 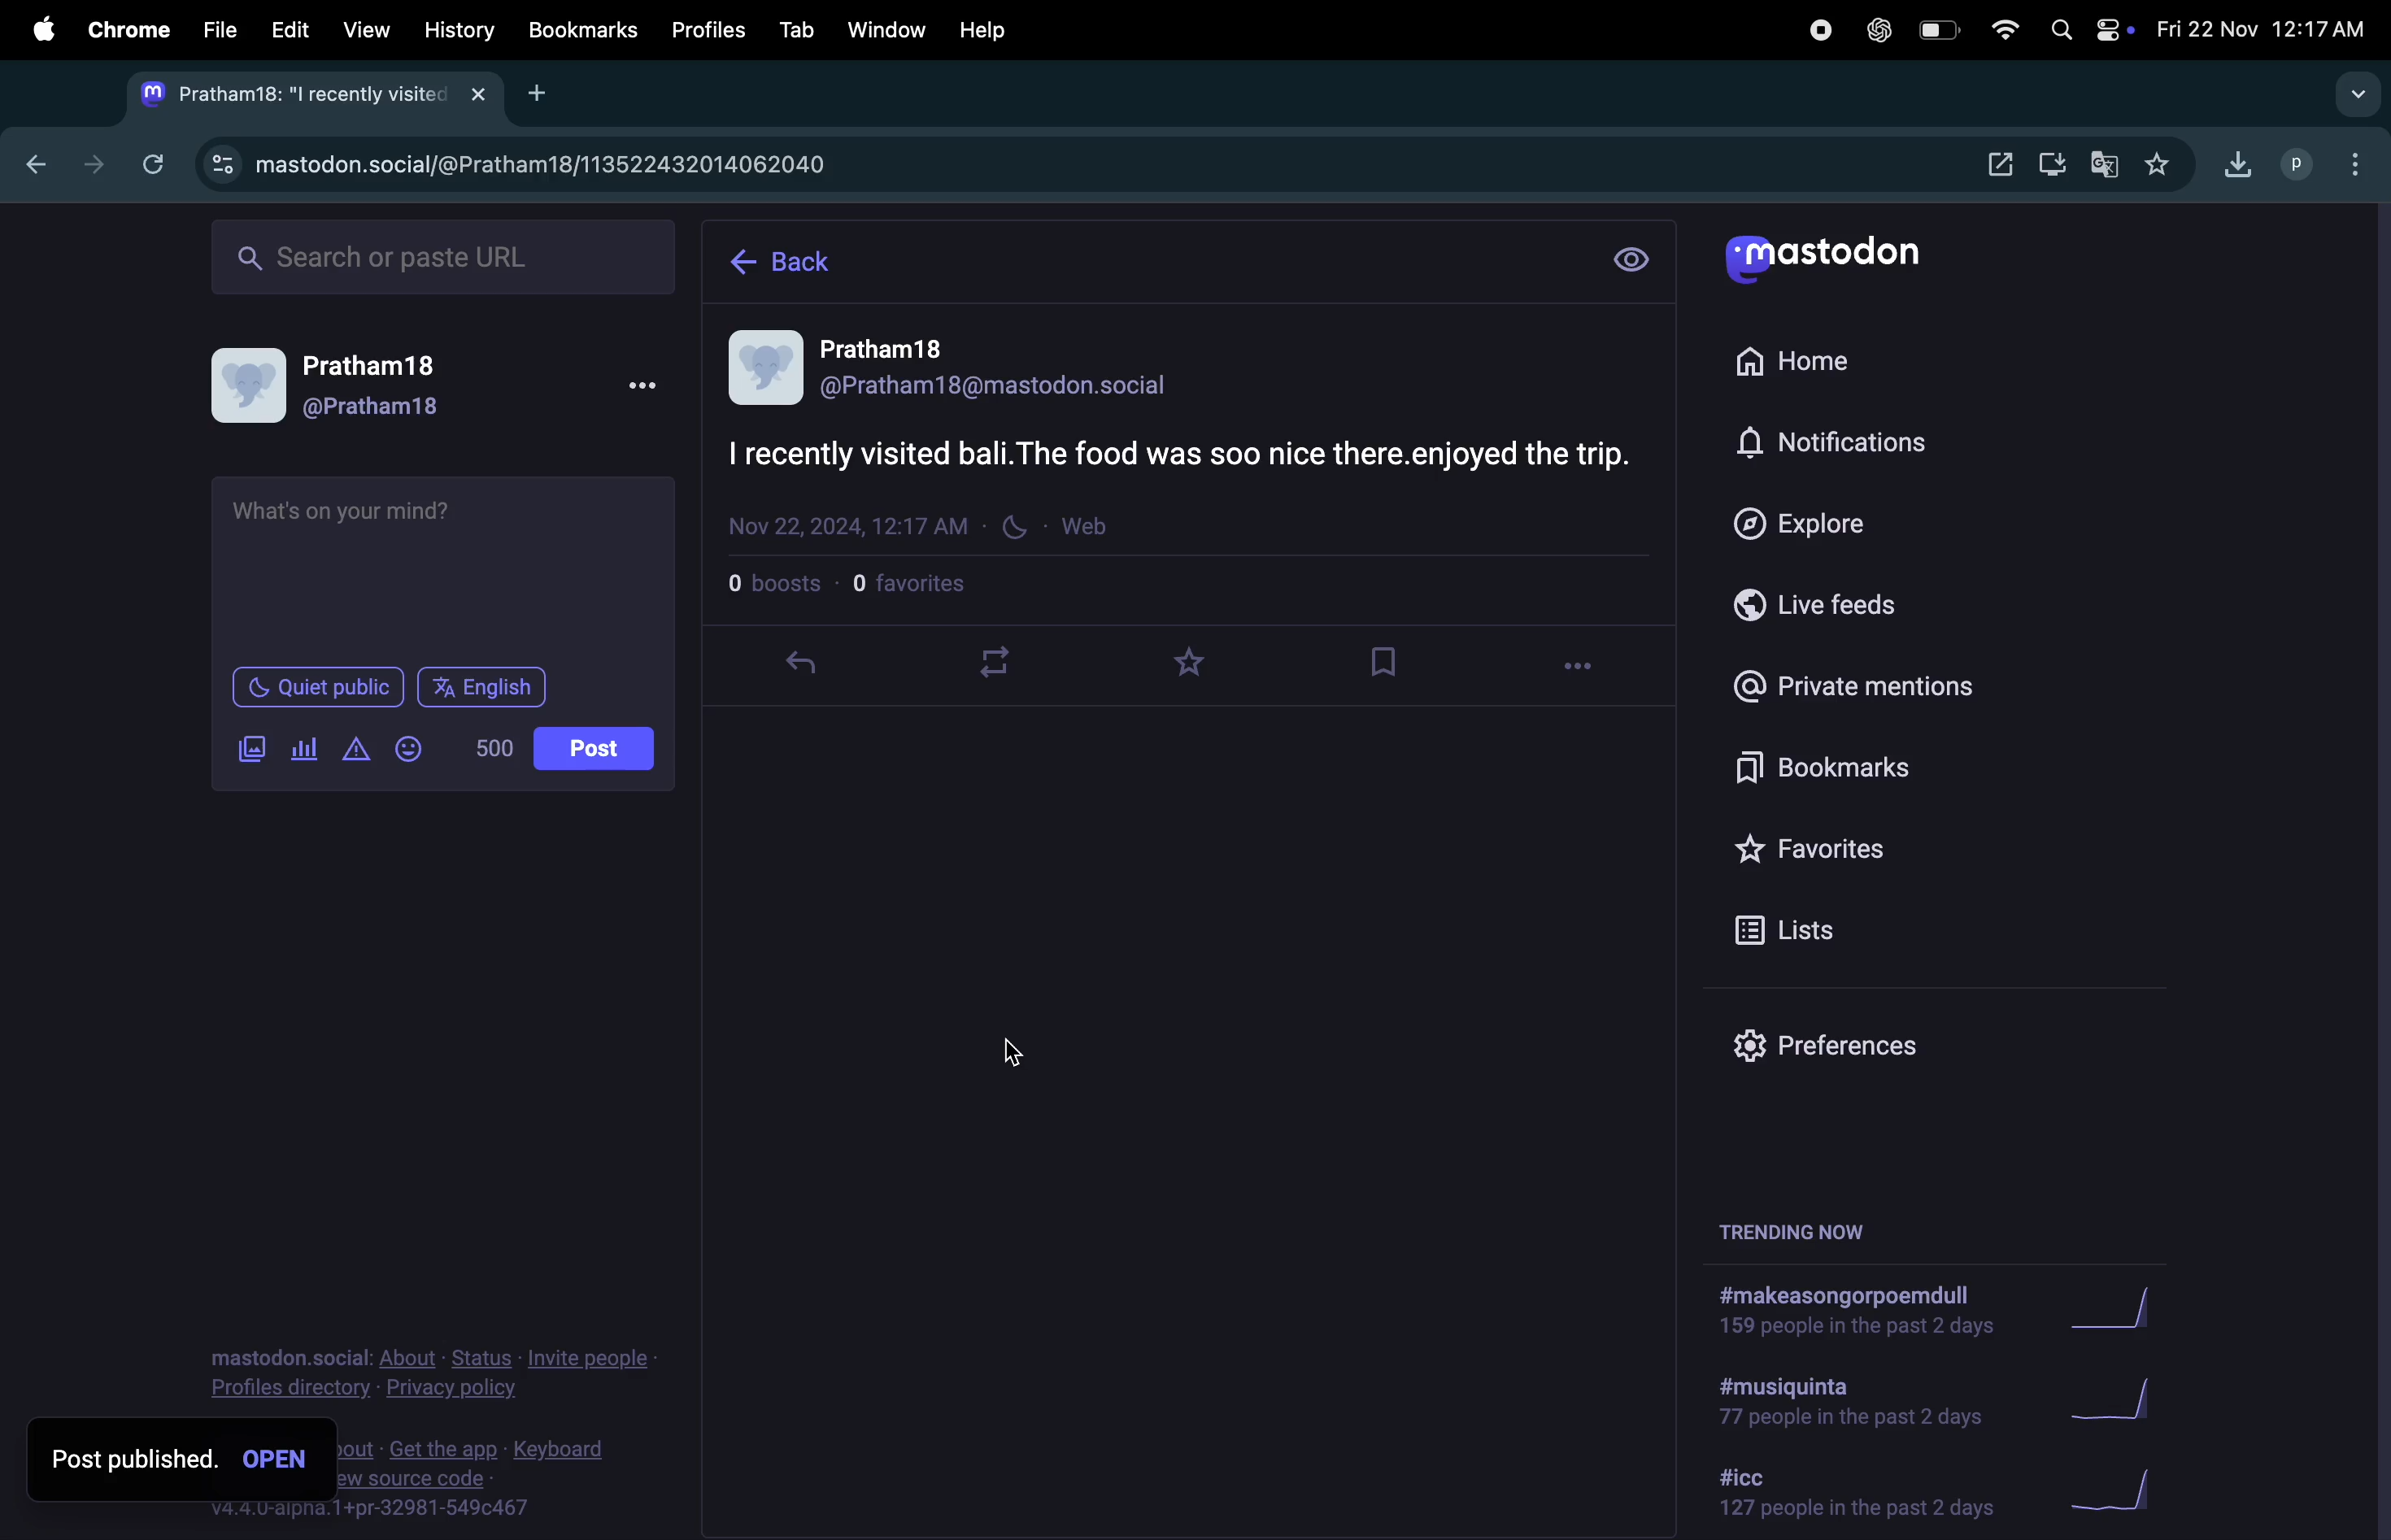 I want to click on post, so click(x=1196, y=431).